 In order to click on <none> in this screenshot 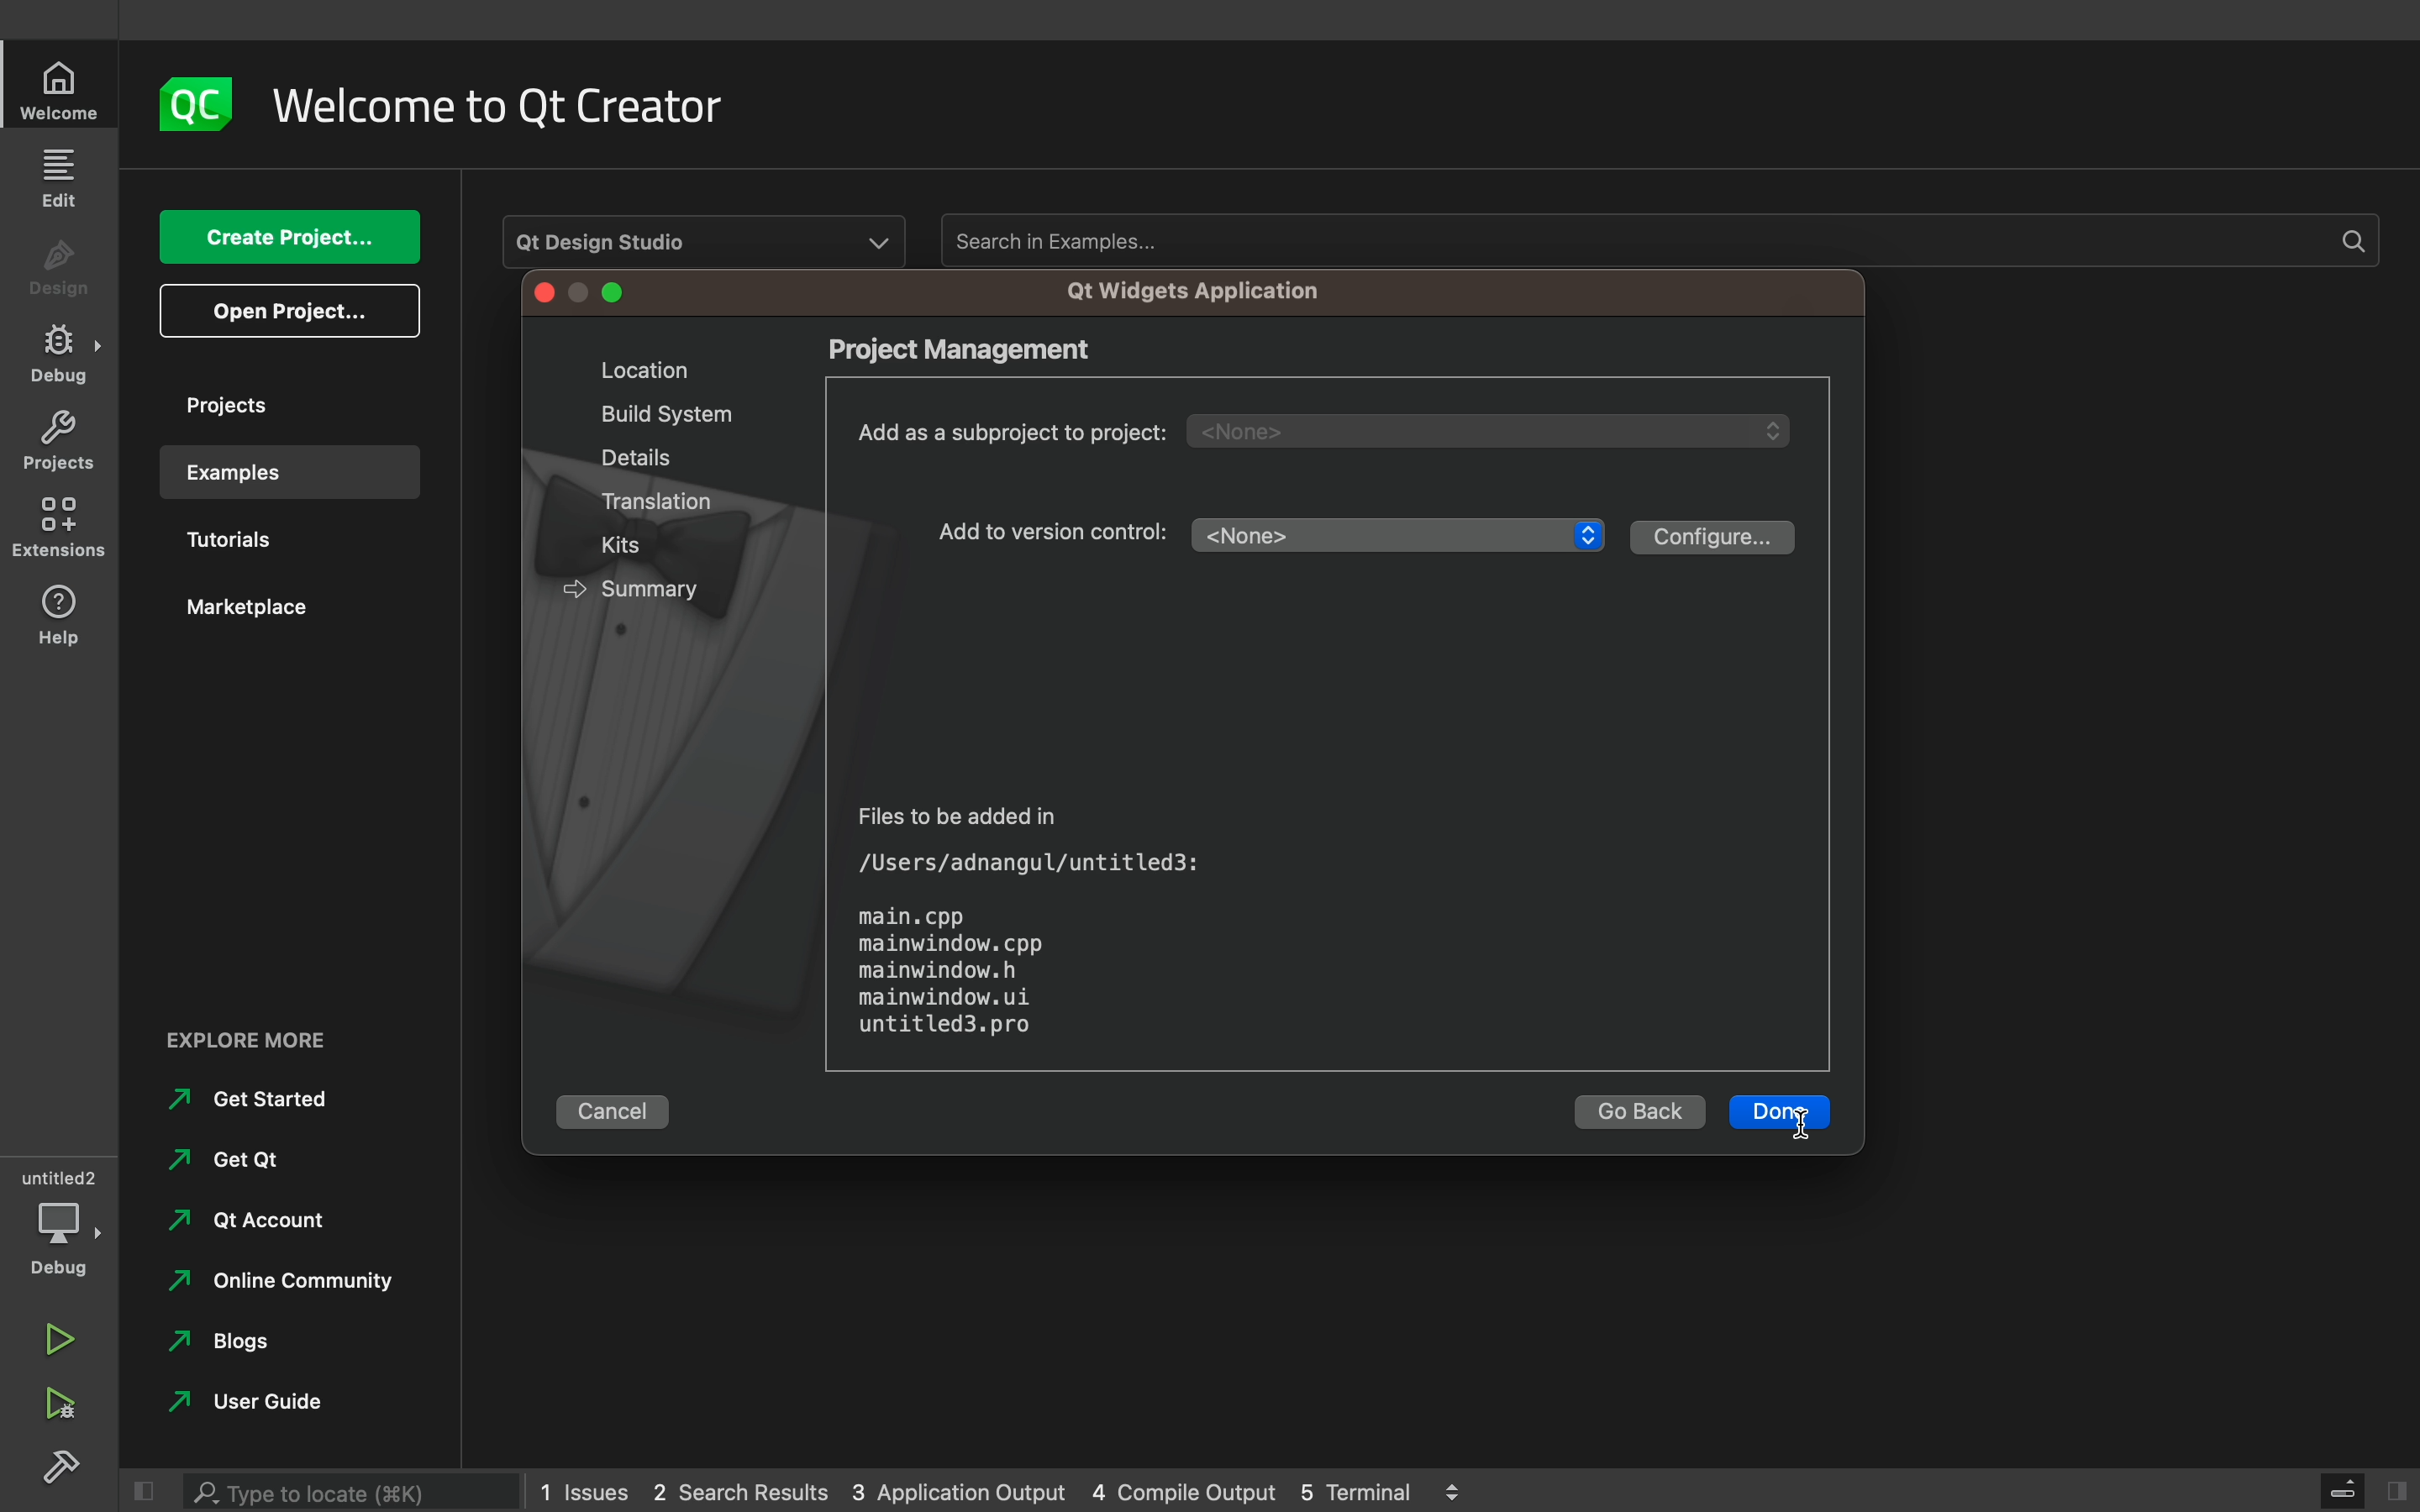, I will do `click(1377, 537)`.